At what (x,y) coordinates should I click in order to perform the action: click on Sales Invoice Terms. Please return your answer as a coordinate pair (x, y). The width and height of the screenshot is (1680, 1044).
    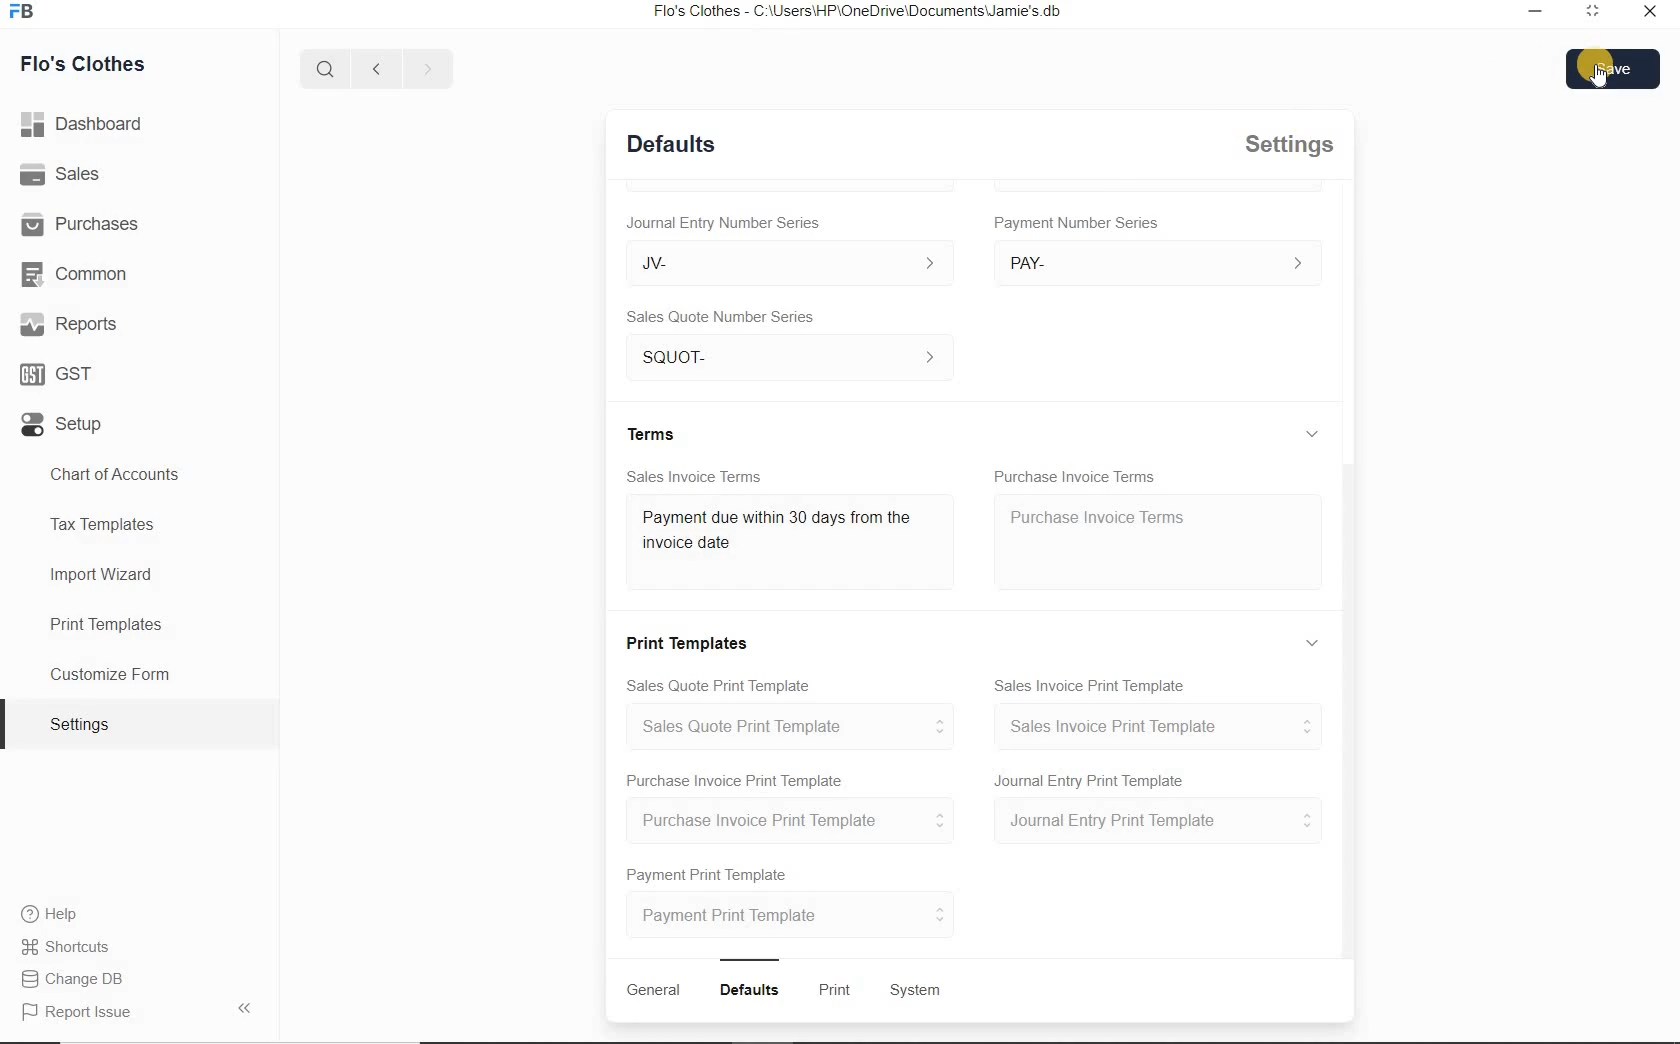
    Looking at the image, I should click on (694, 477).